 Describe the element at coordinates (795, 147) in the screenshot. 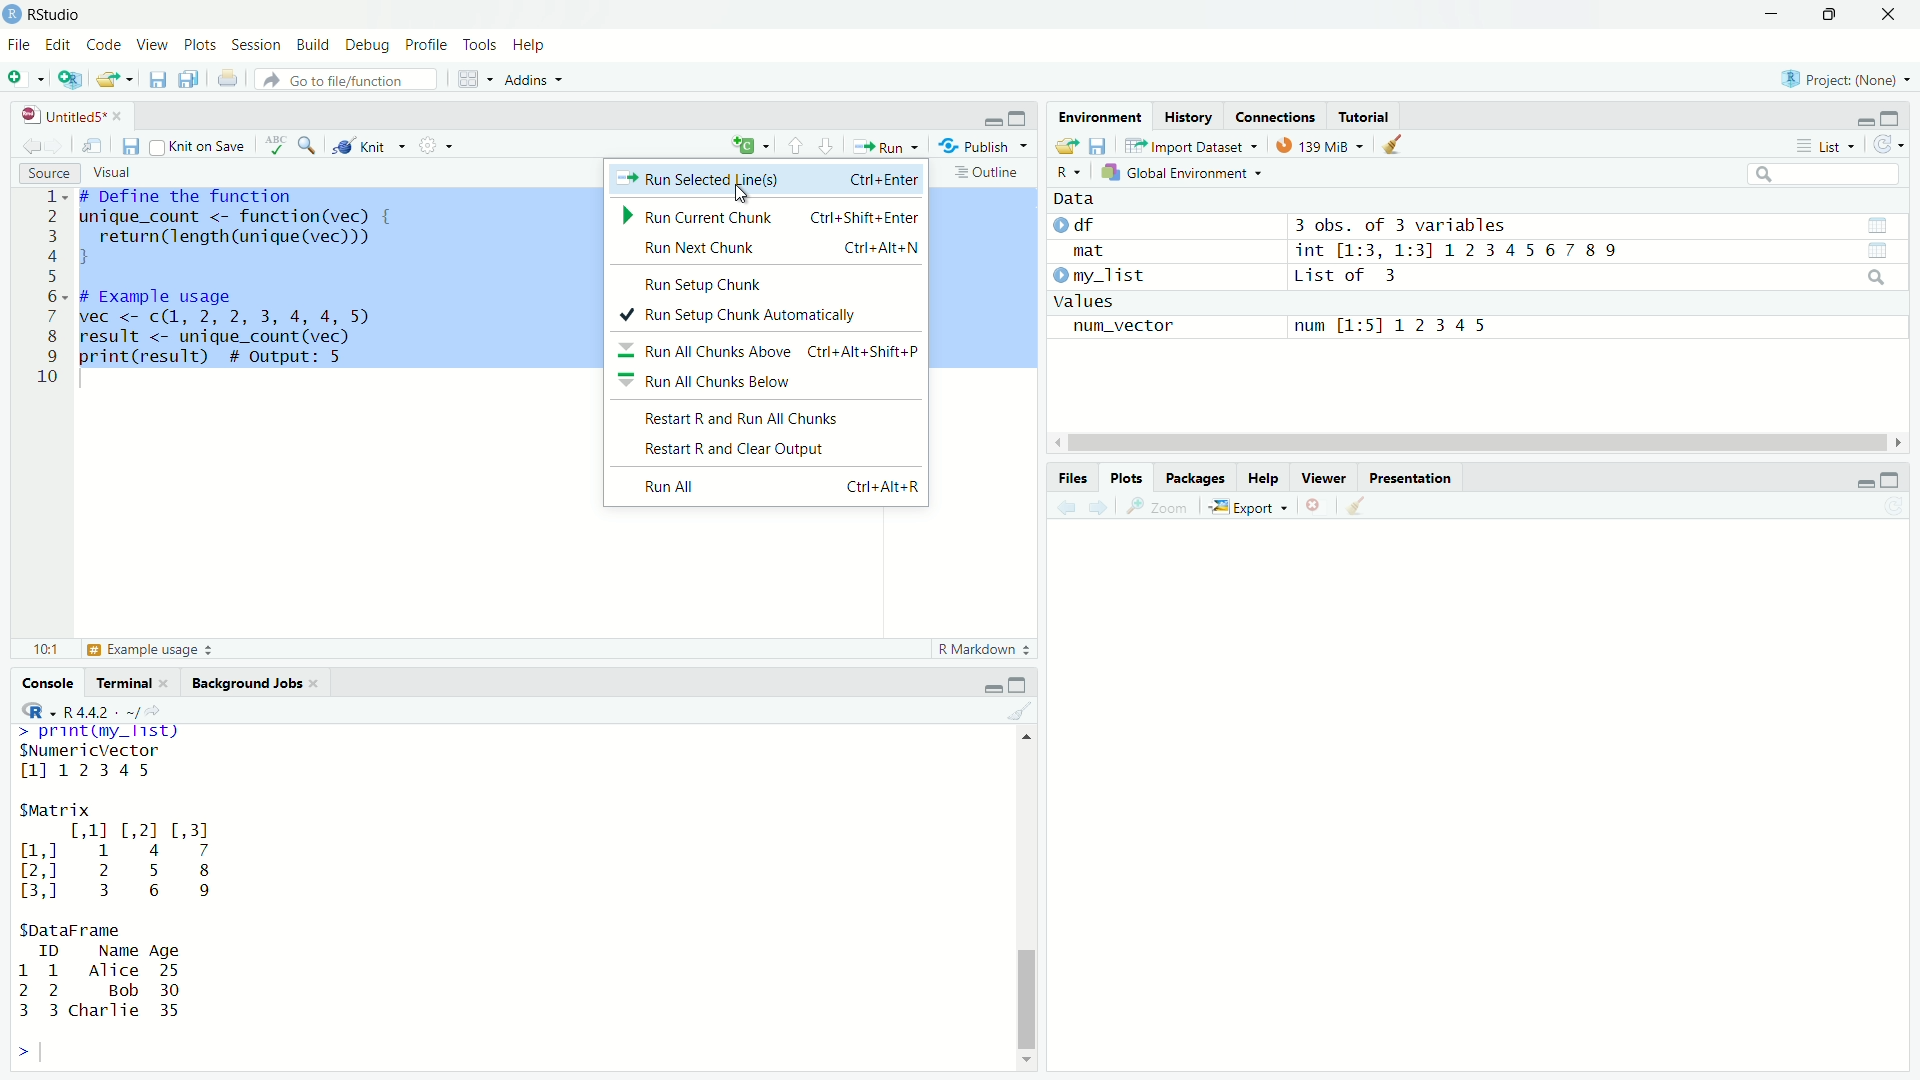

I see `previous section` at that location.